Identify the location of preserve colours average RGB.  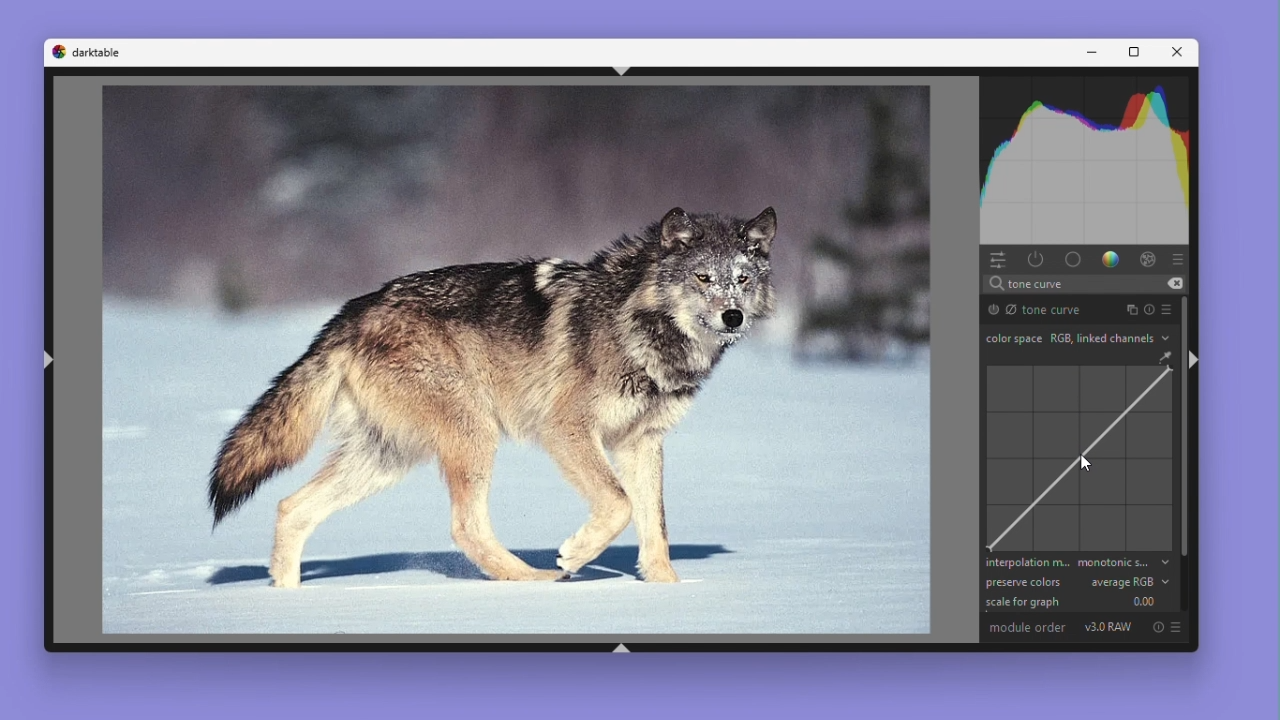
(1076, 582).